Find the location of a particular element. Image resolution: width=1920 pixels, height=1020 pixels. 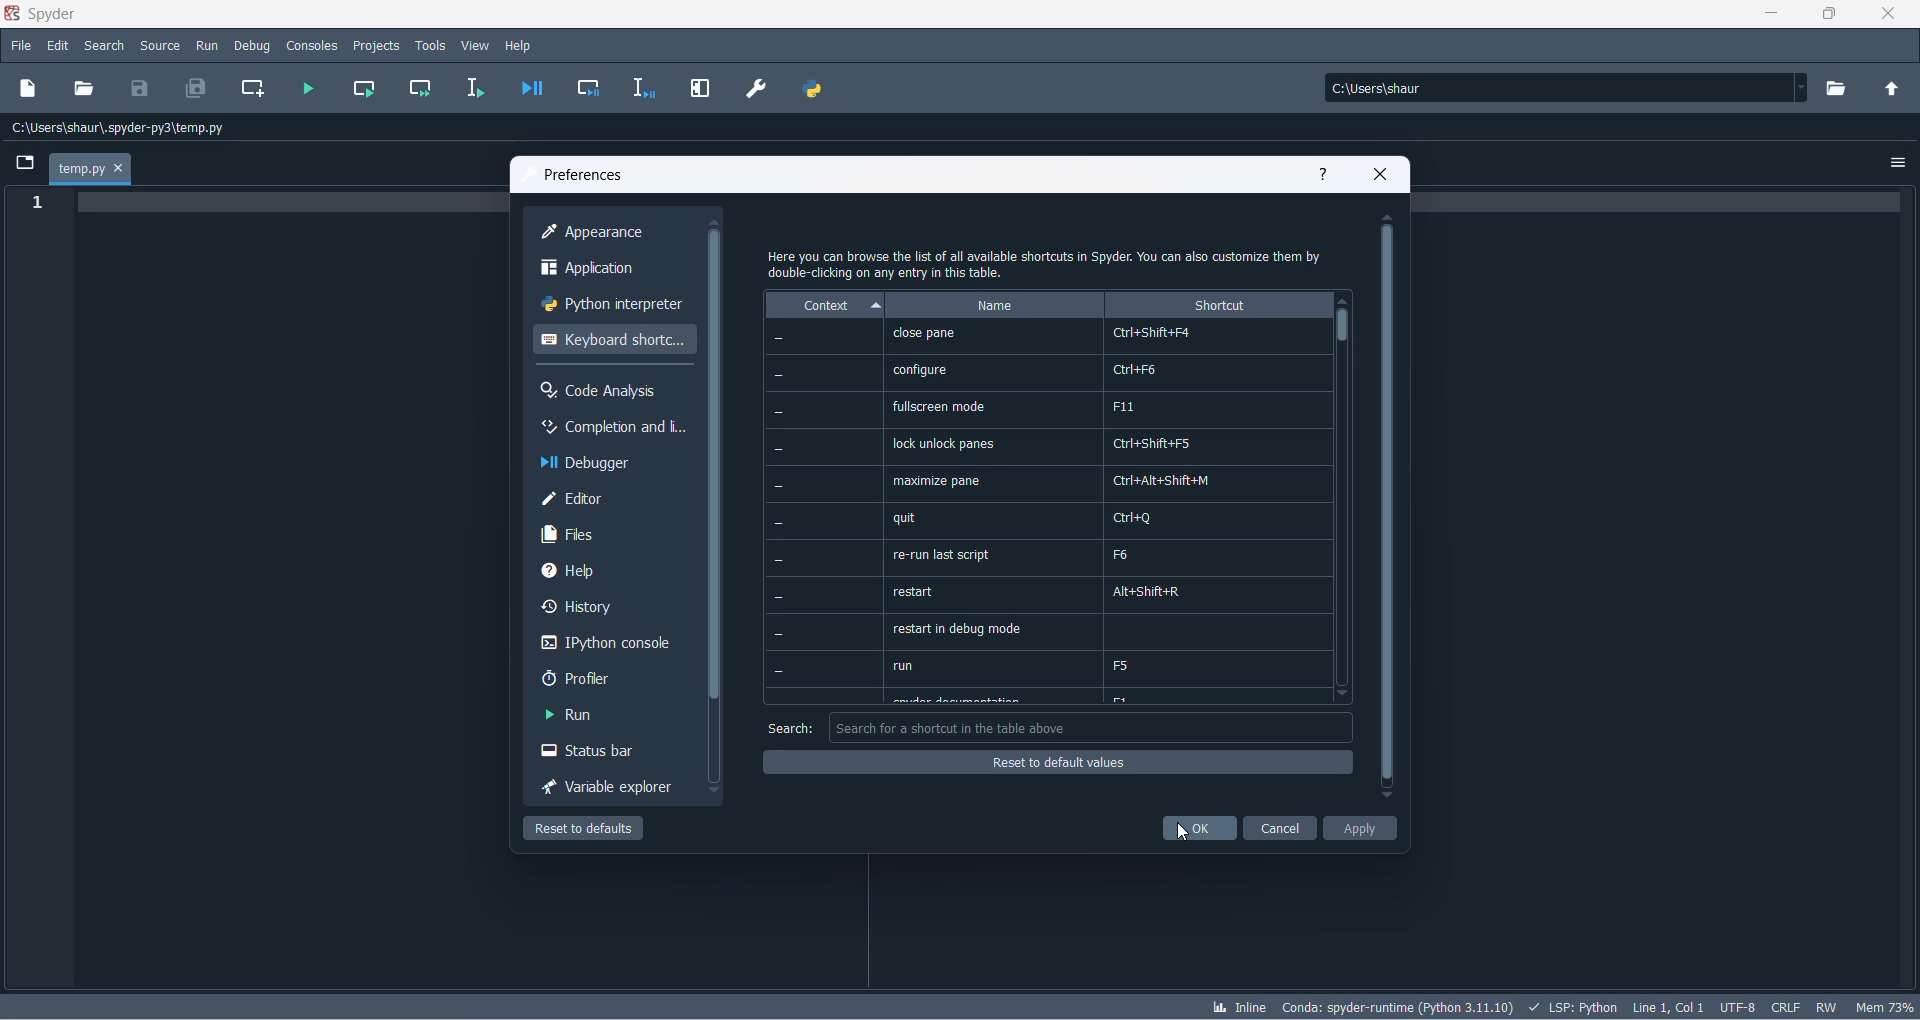

completion is located at coordinates (613, 429).